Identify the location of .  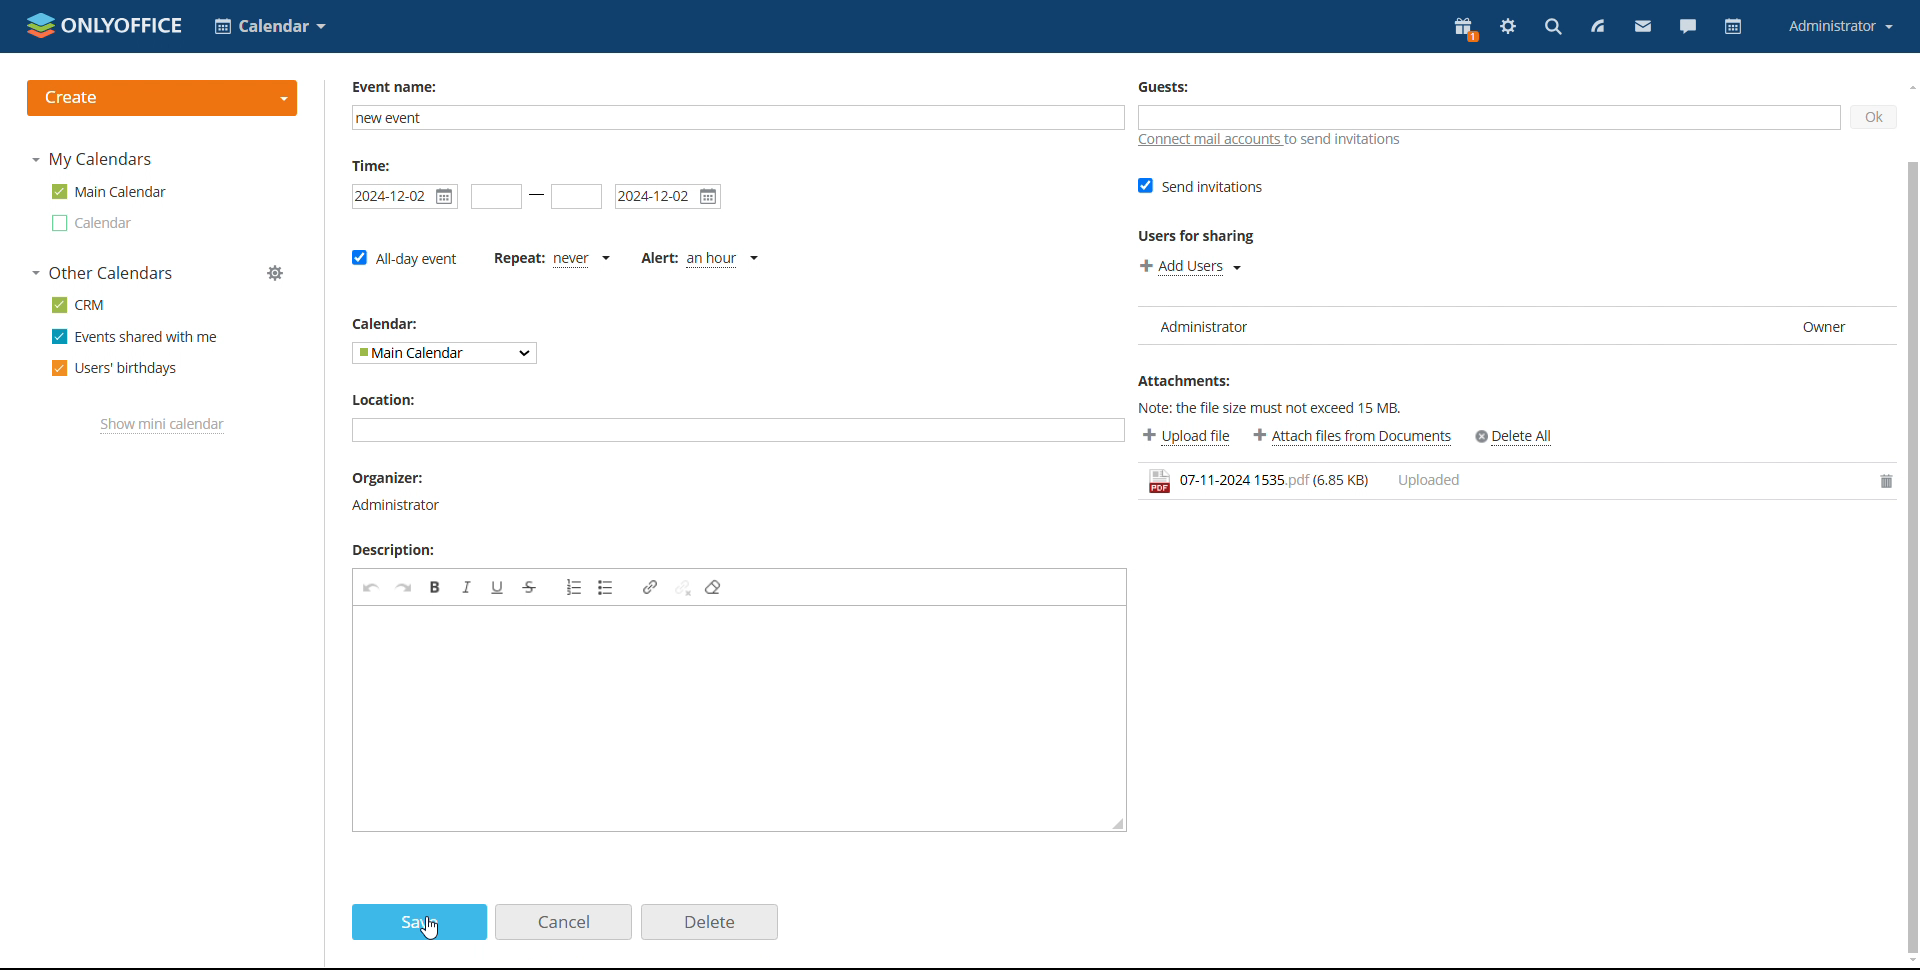
(1516, 434).